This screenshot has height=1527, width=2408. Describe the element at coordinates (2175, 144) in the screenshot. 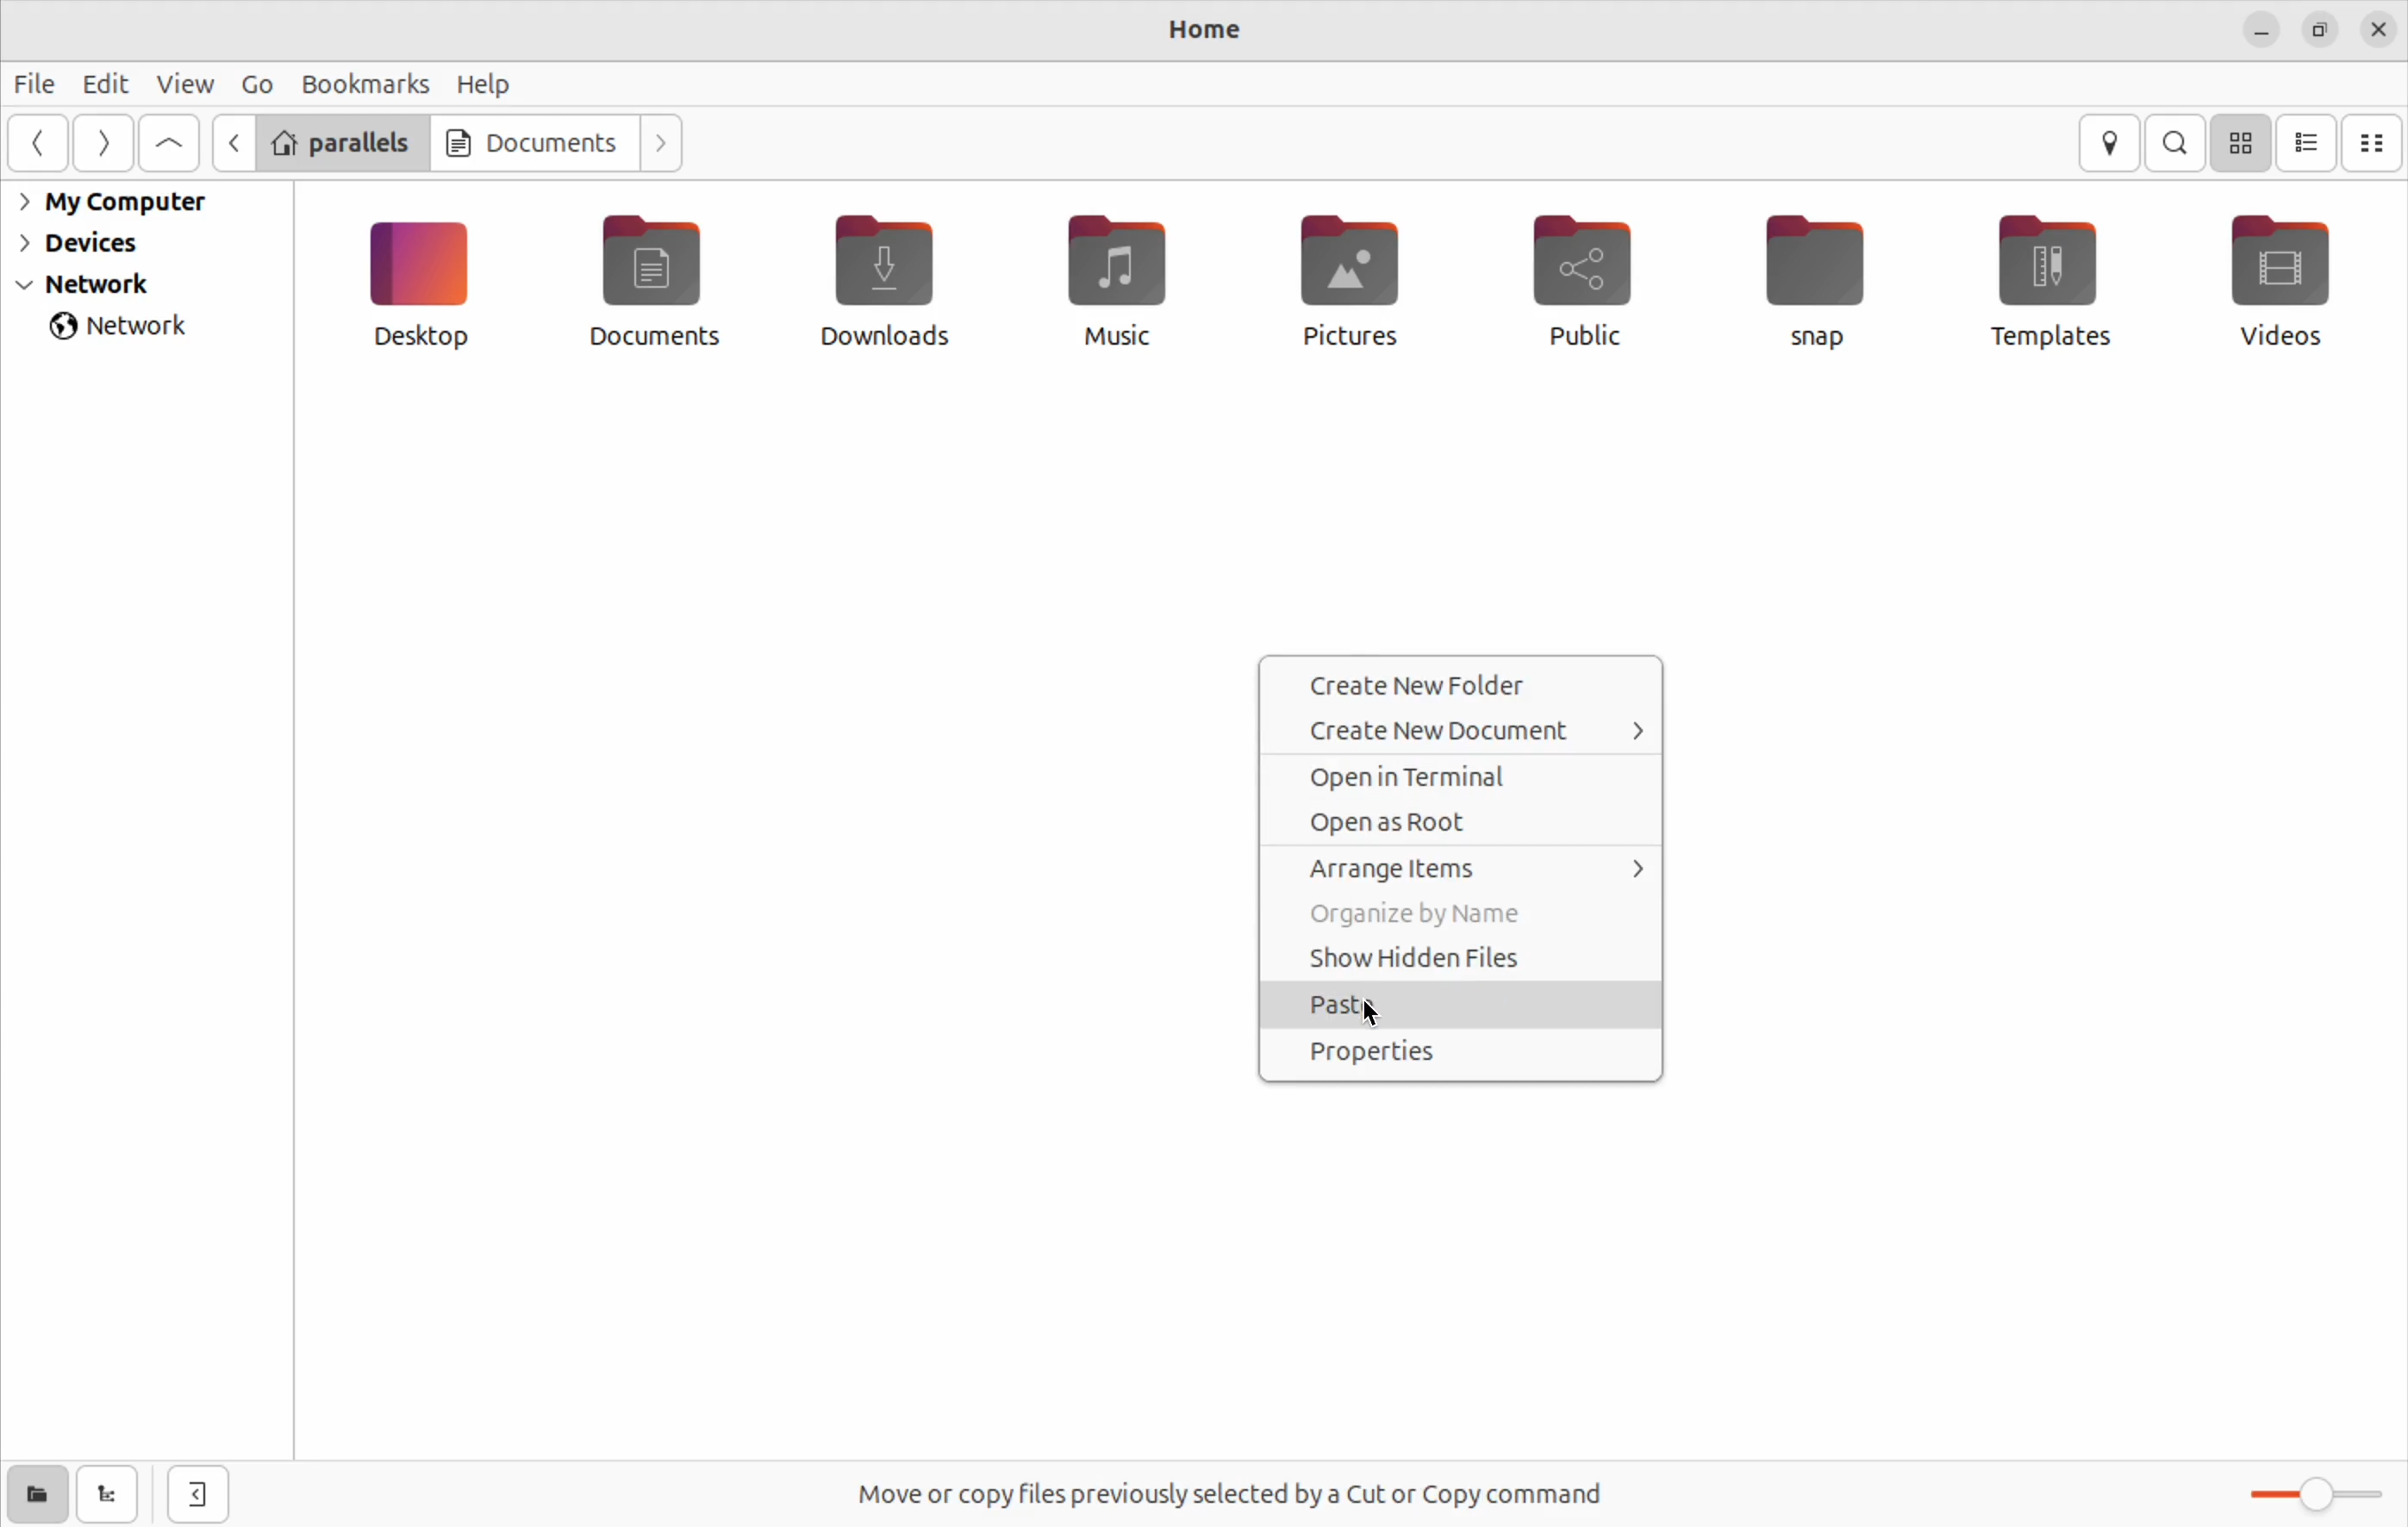

I see `search` at that location.